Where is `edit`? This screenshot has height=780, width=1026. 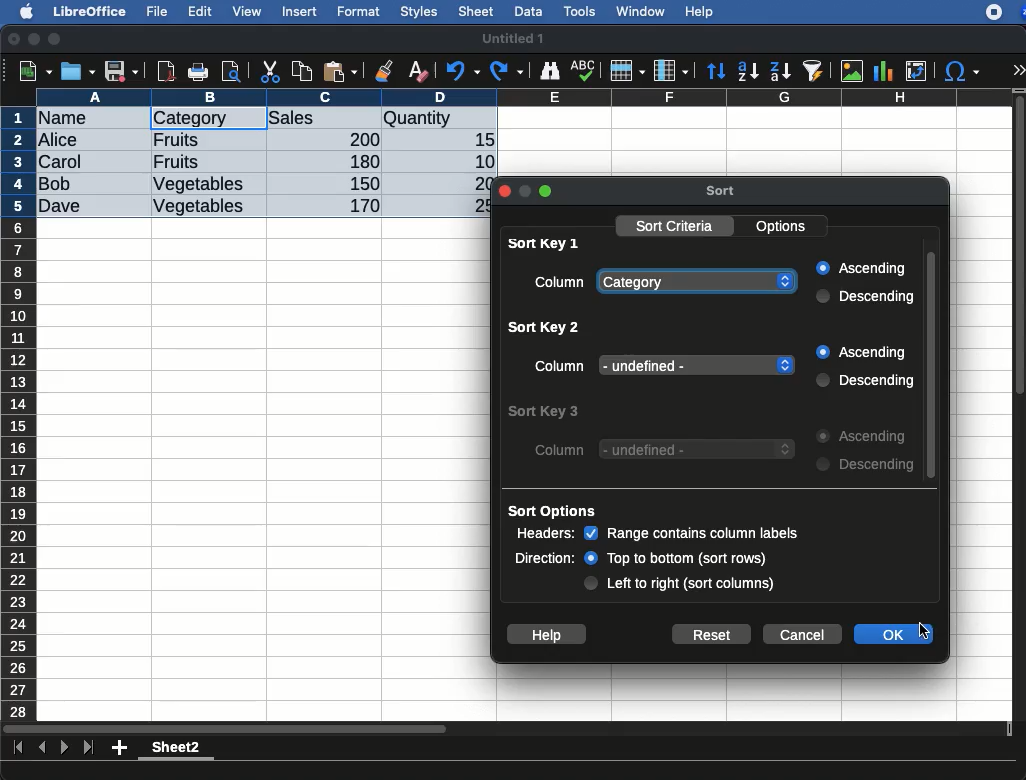
edit is located at coordinates (200, 11).